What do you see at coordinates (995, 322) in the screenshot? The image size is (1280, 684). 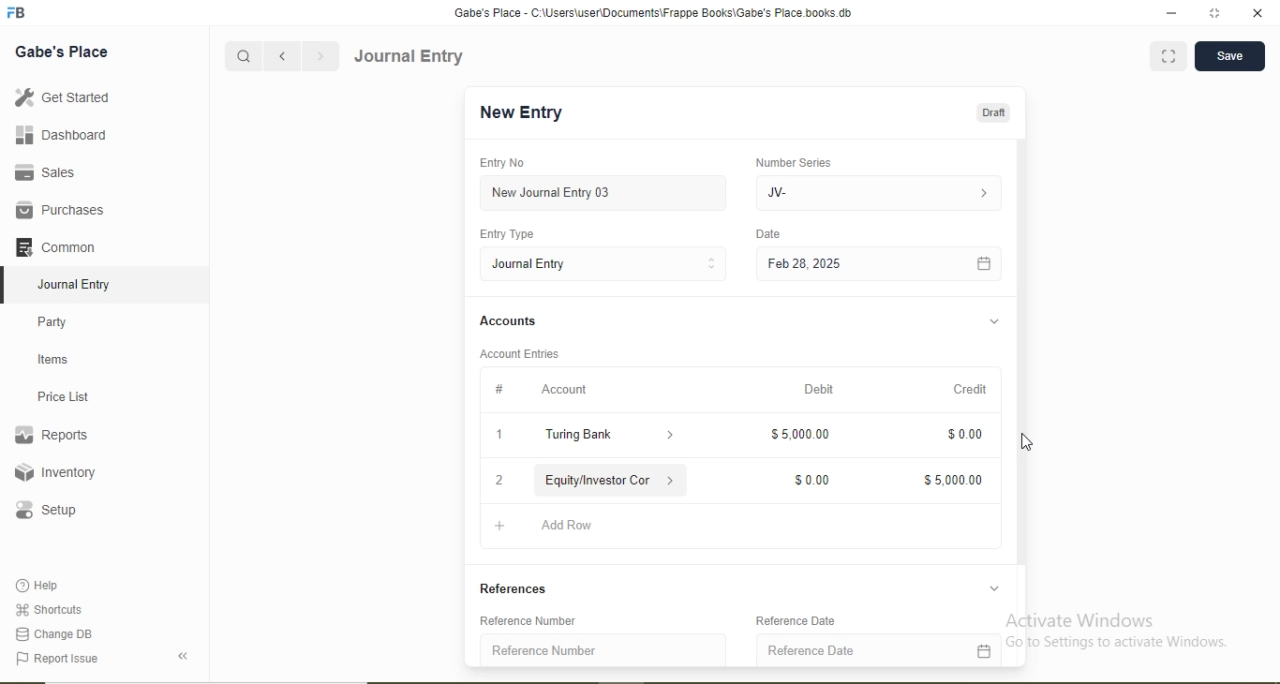 I see `Dropdown` at bounding box center [995, 322].